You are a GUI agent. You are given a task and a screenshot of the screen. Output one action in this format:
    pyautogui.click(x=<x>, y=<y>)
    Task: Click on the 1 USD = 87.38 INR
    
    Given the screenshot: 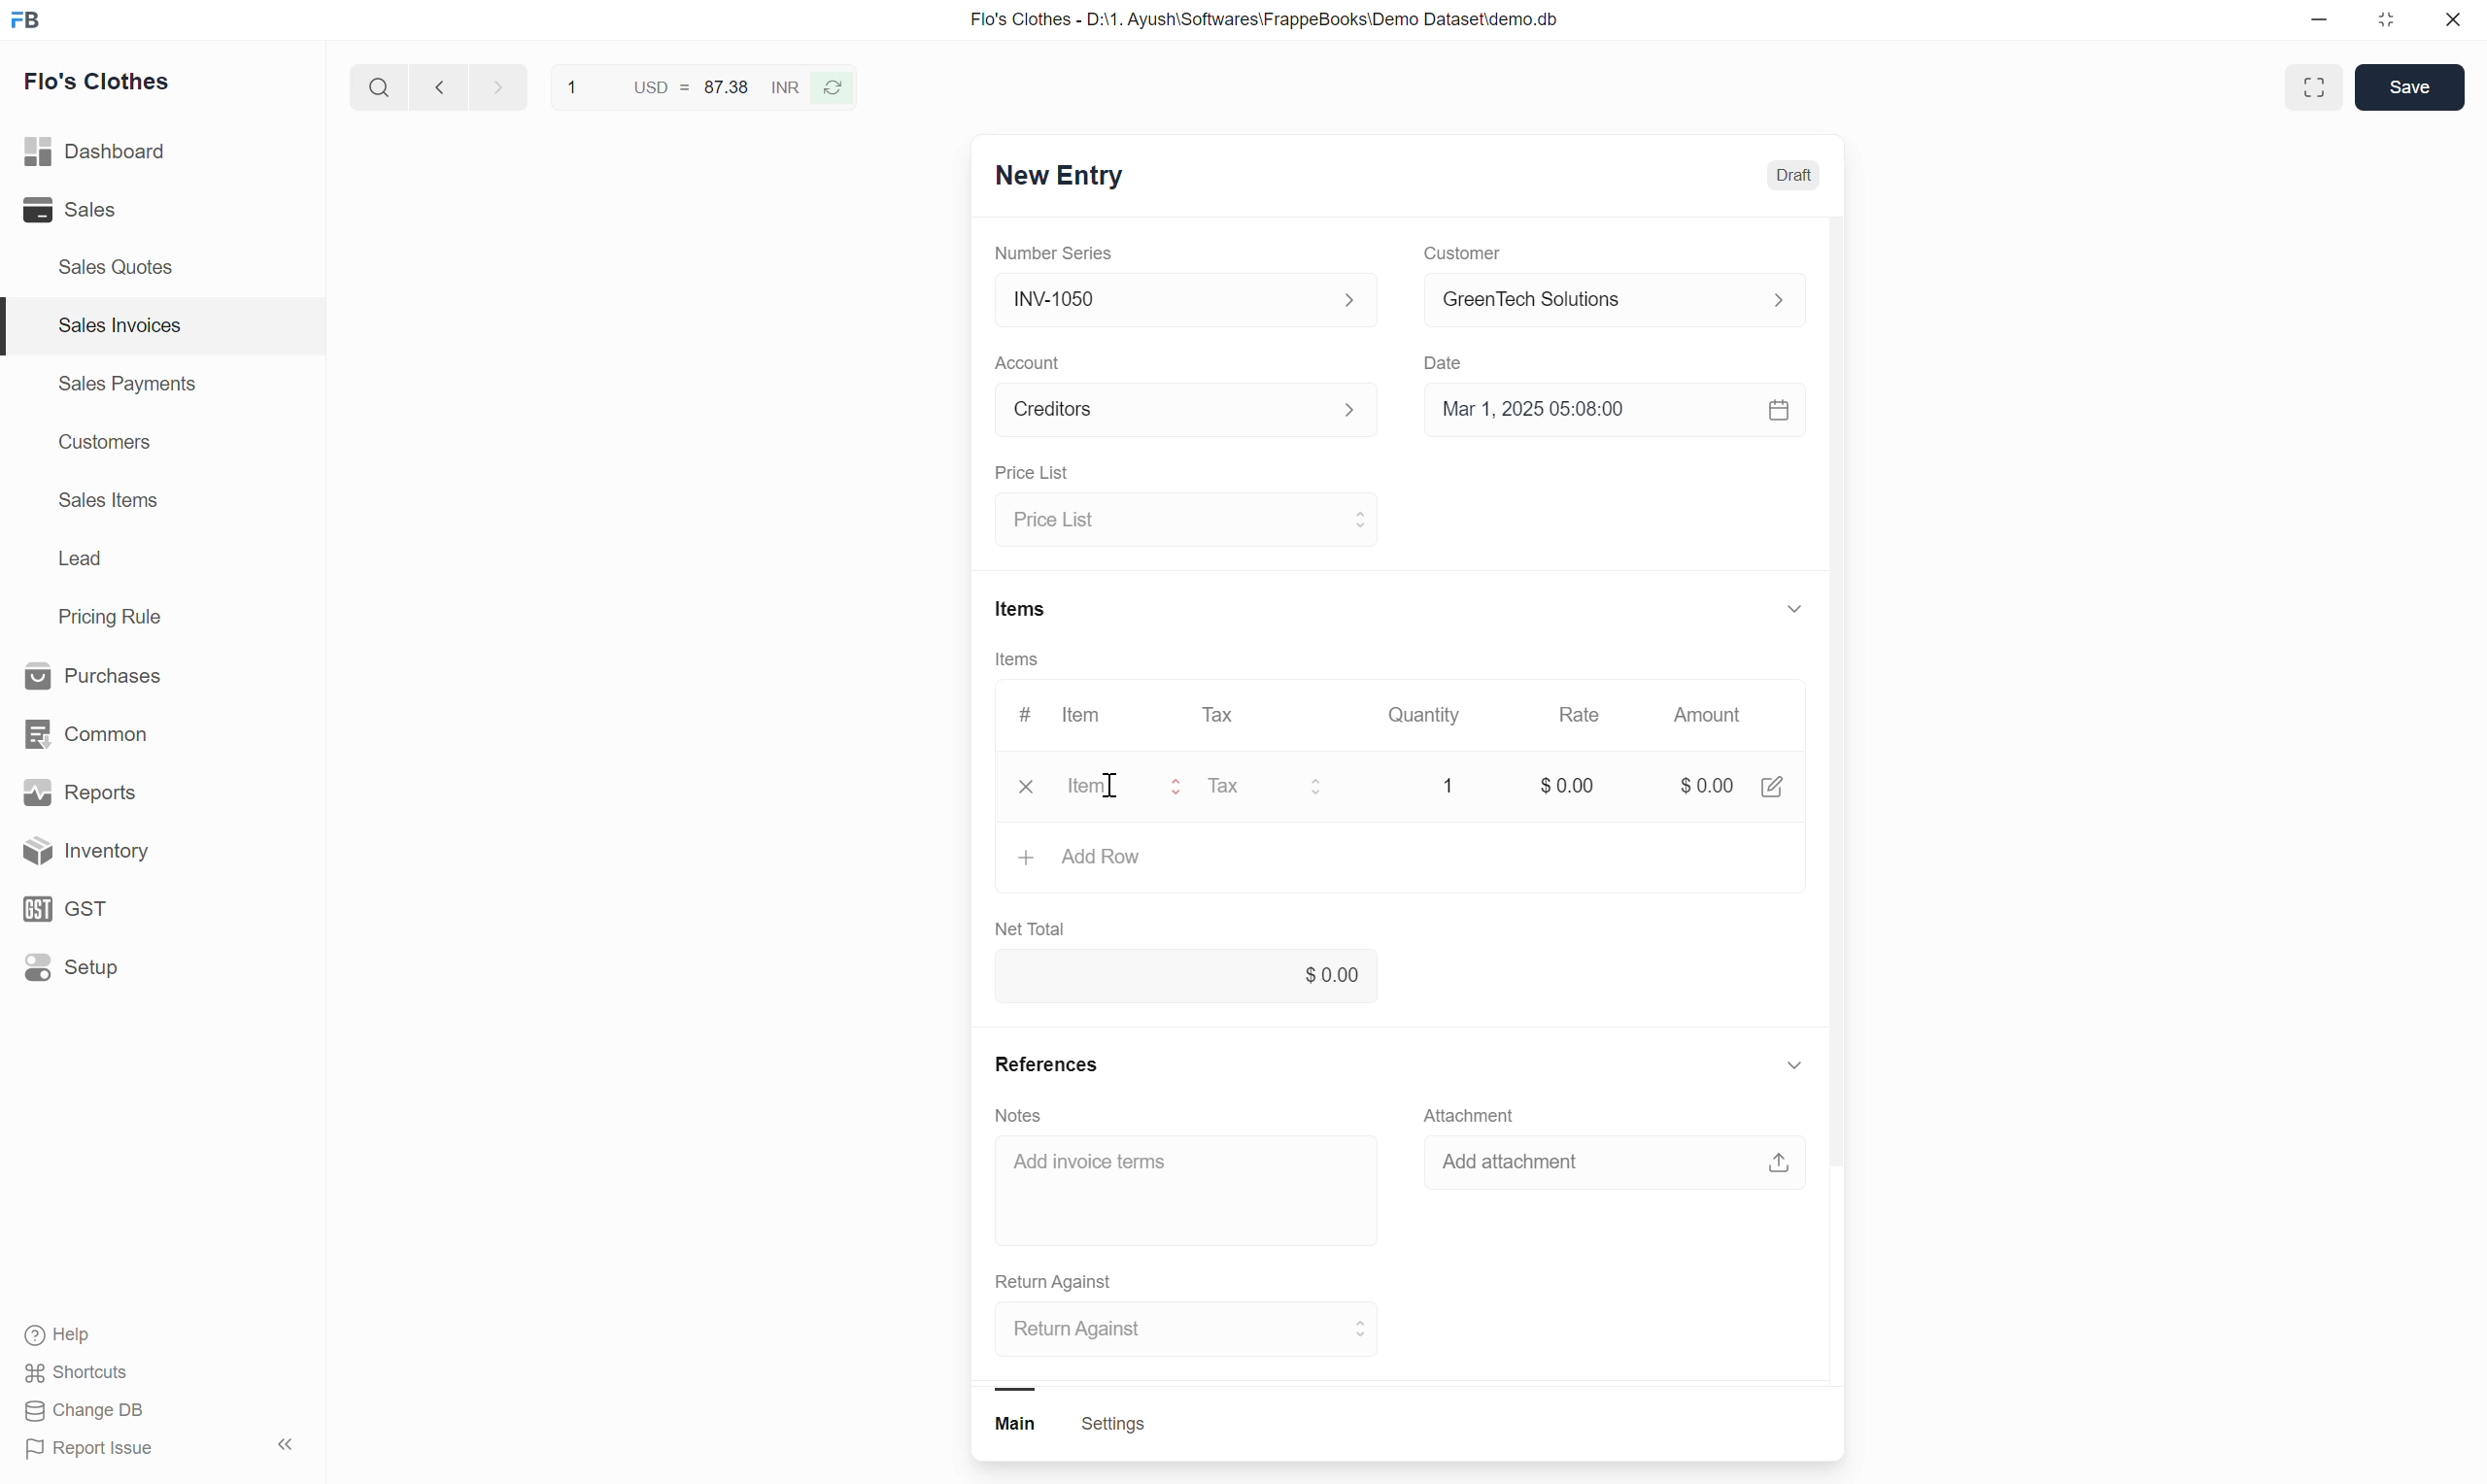 What is the action you would take?
    pyautogui.click(x=677, y=88)
    